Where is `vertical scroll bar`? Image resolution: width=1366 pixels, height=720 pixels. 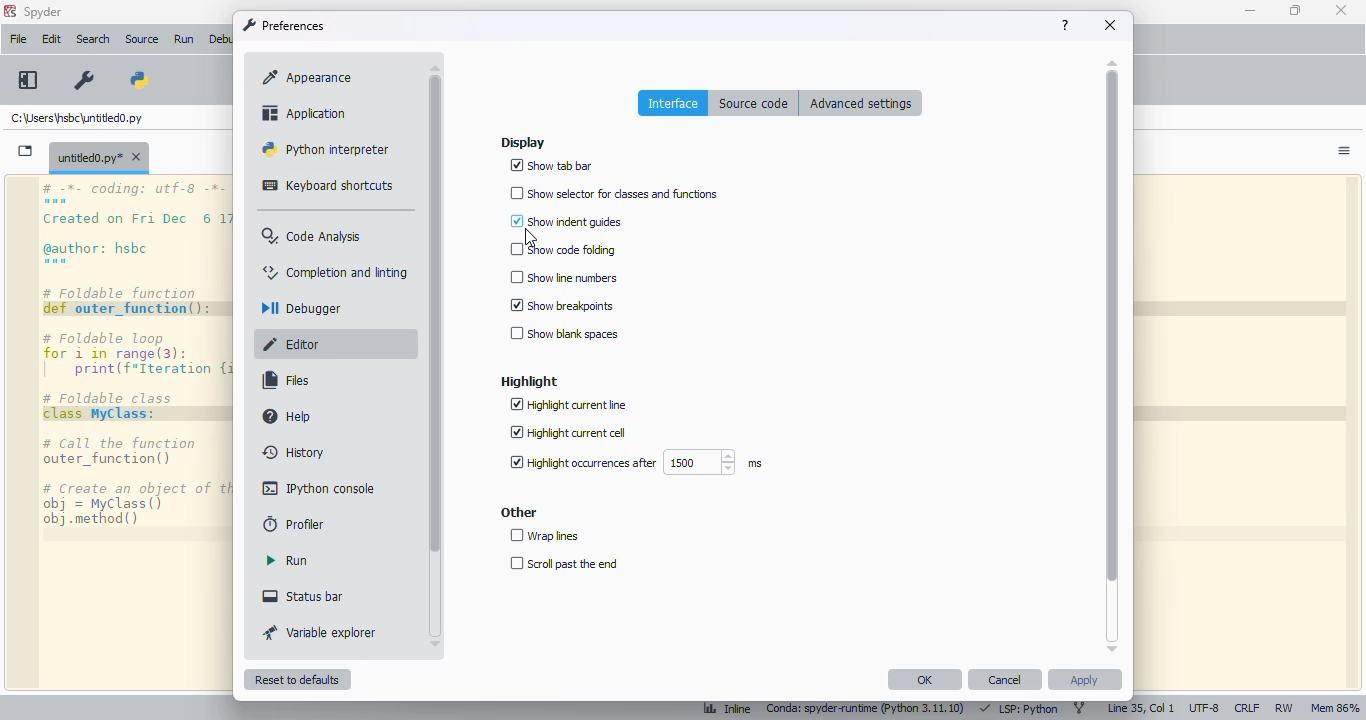
vertical scroll bar is located at coordinates (1112, 326).